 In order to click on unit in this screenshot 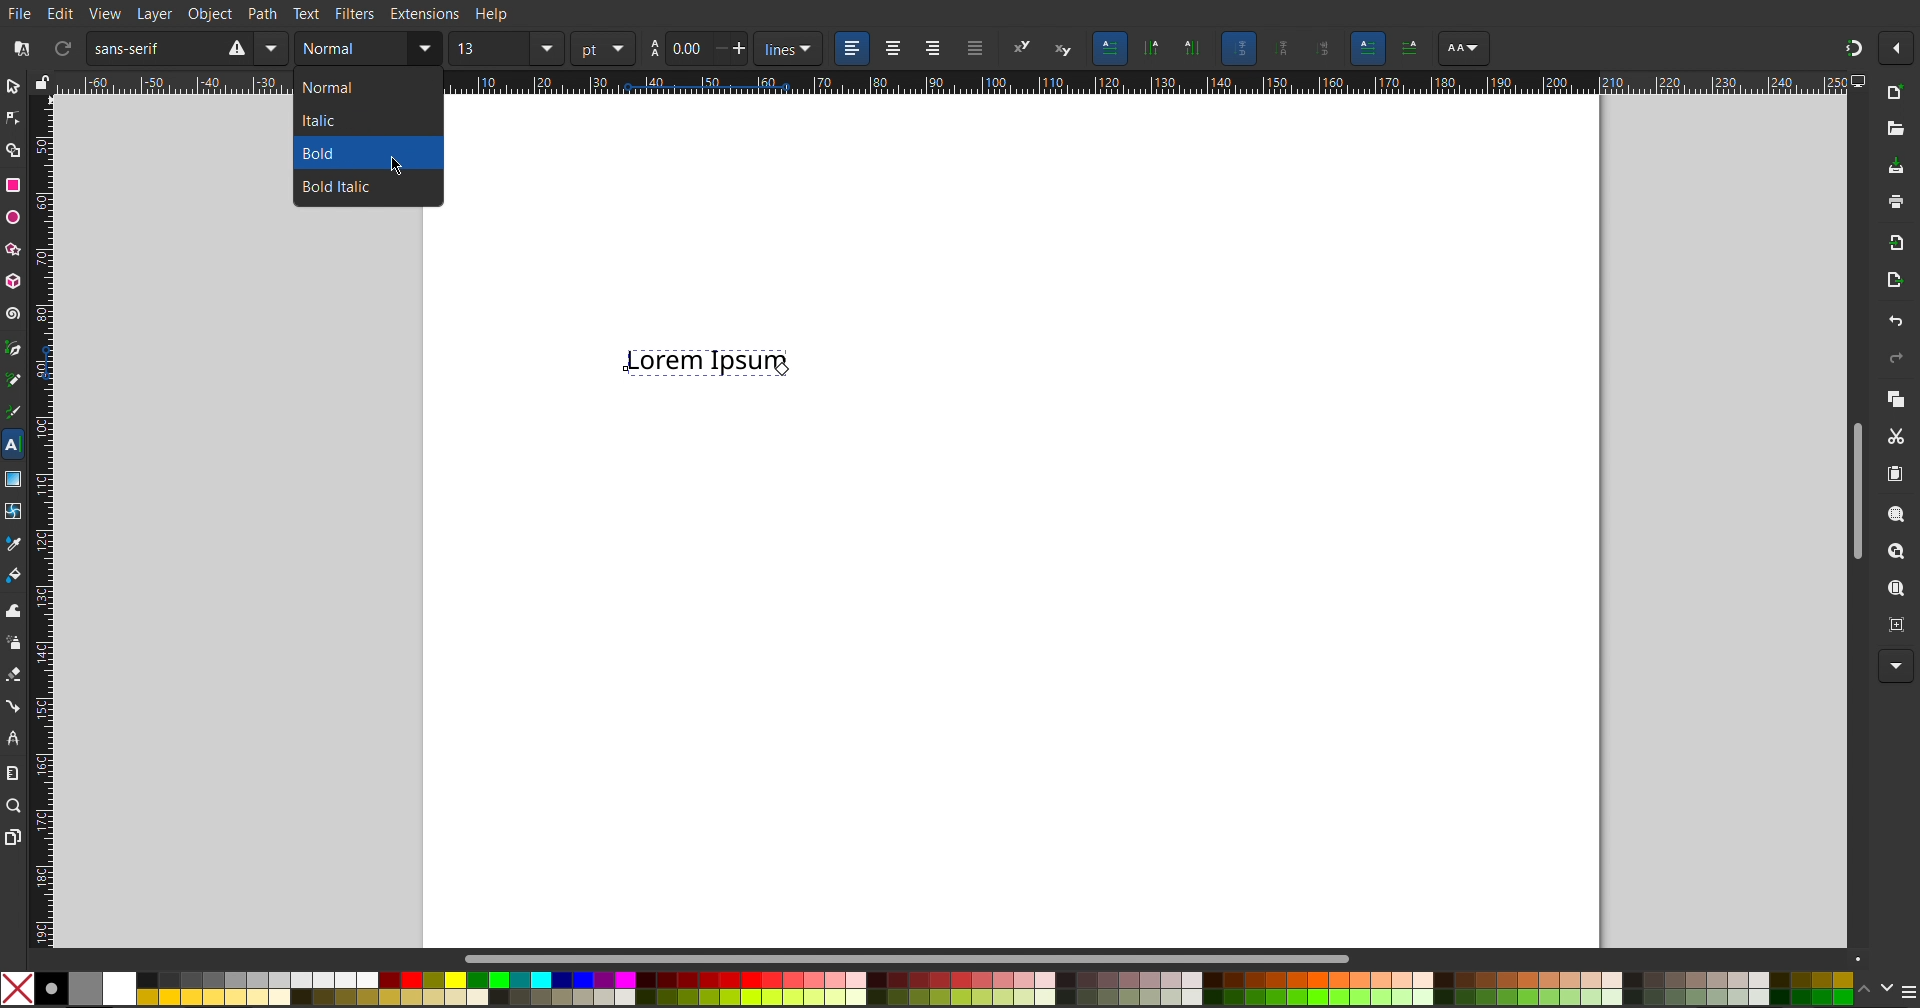, I will do `click(790, 49)`.